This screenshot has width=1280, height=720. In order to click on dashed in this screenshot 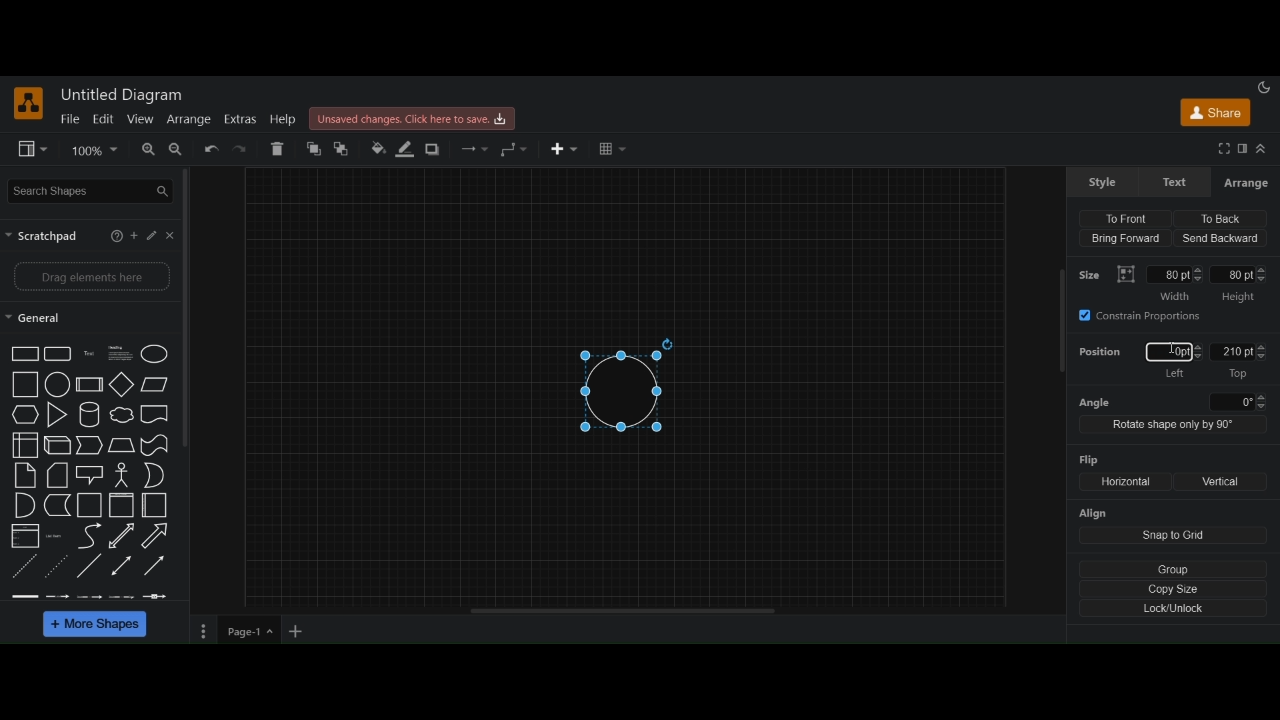, I will do `click(87, 596)`.